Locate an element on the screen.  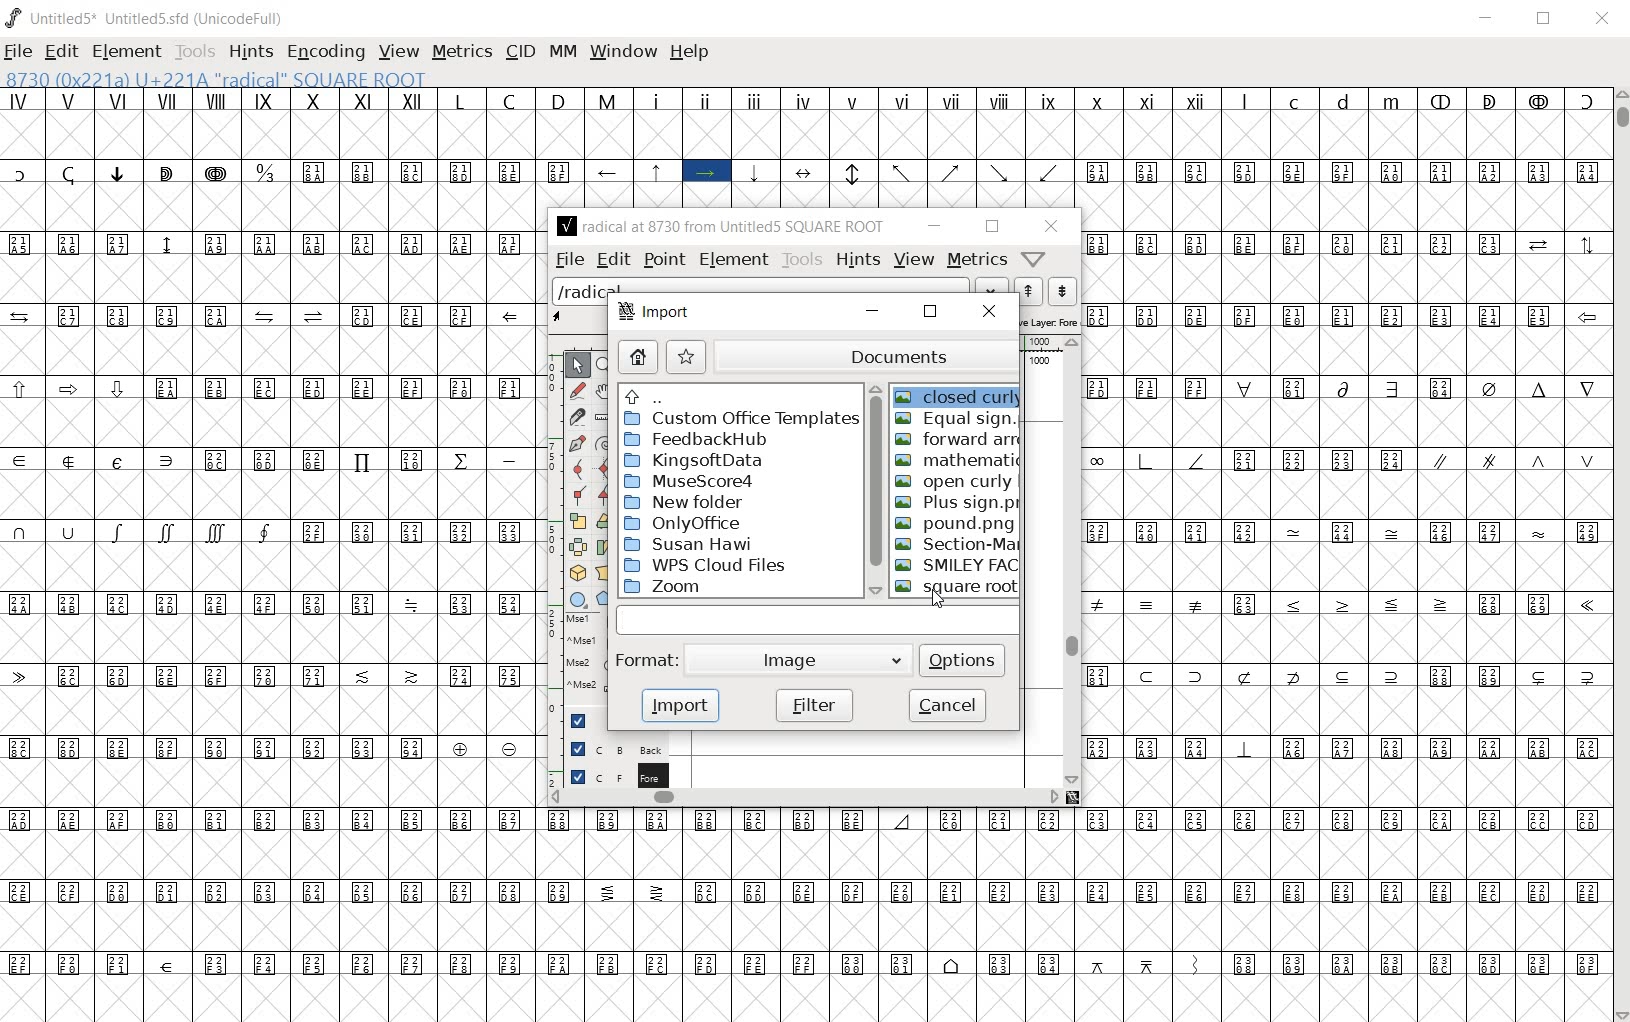
WINDOW is located at coordinates (624, 53).